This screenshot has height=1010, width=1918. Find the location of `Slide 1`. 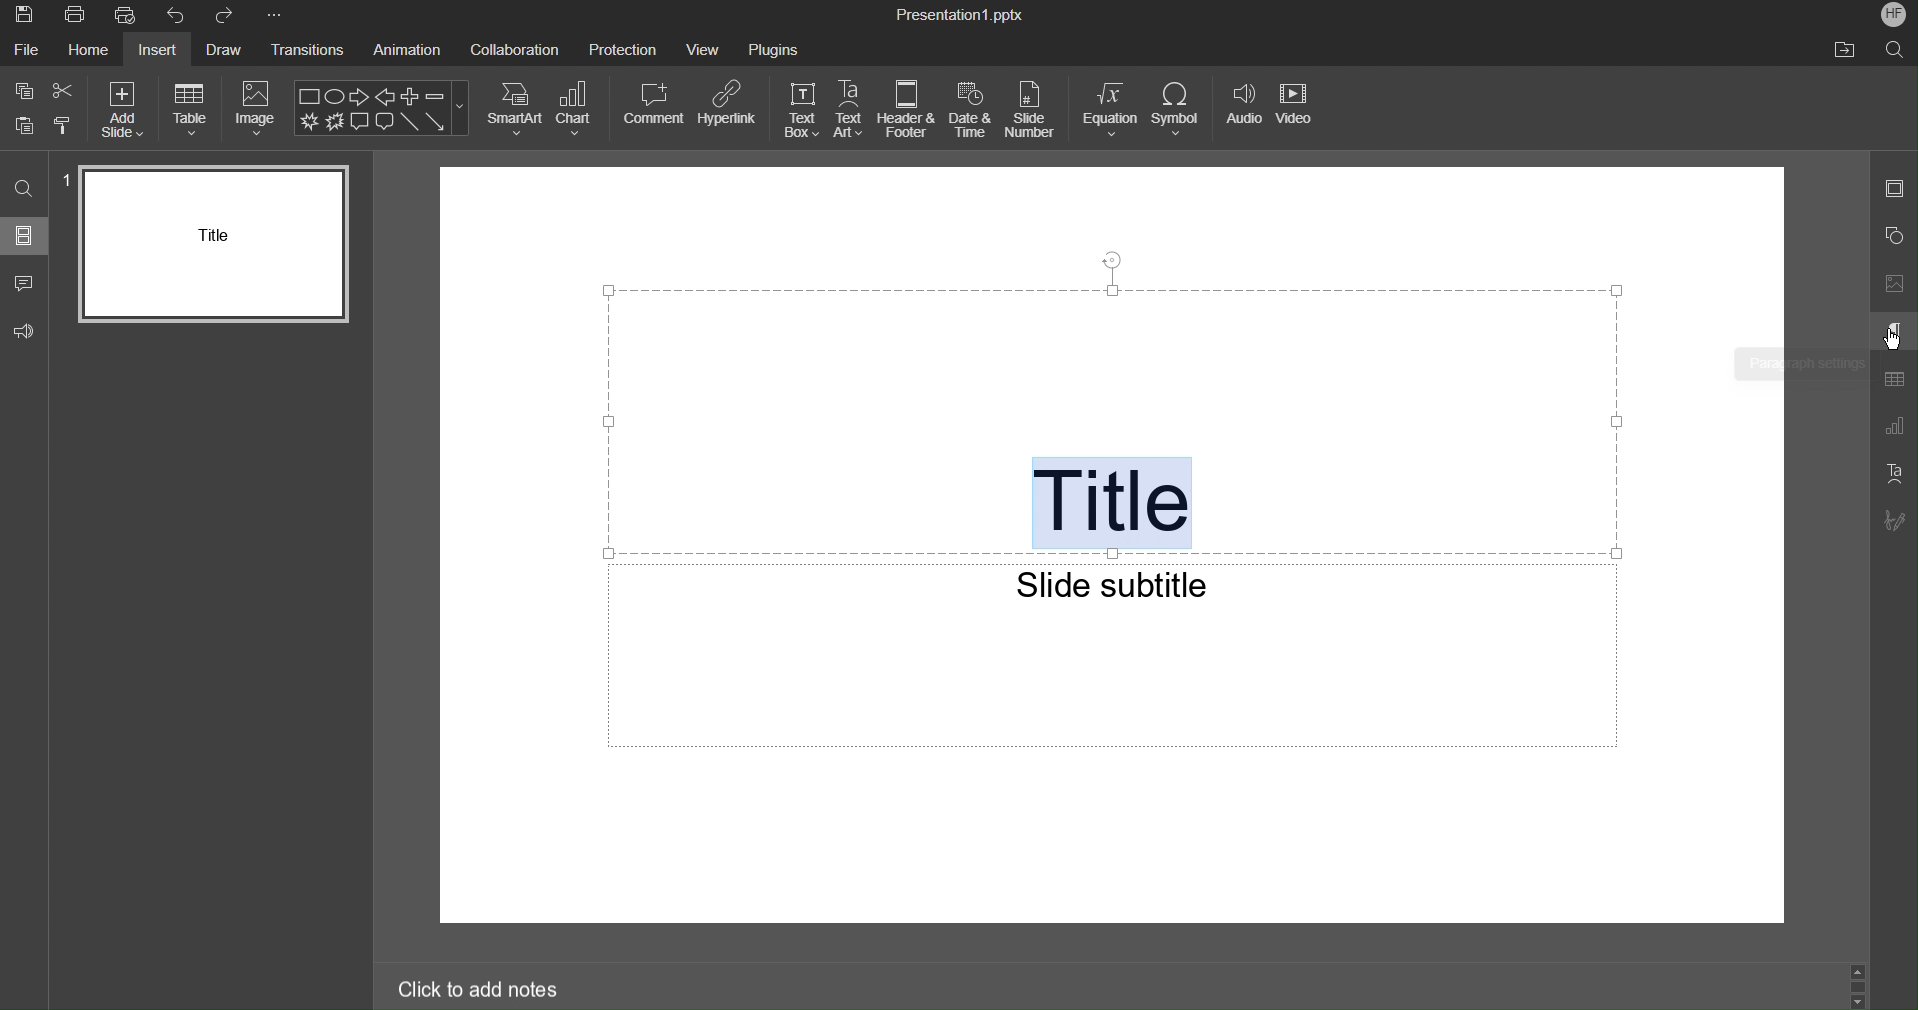

Slide 1 is located at coordinates (215, 243).